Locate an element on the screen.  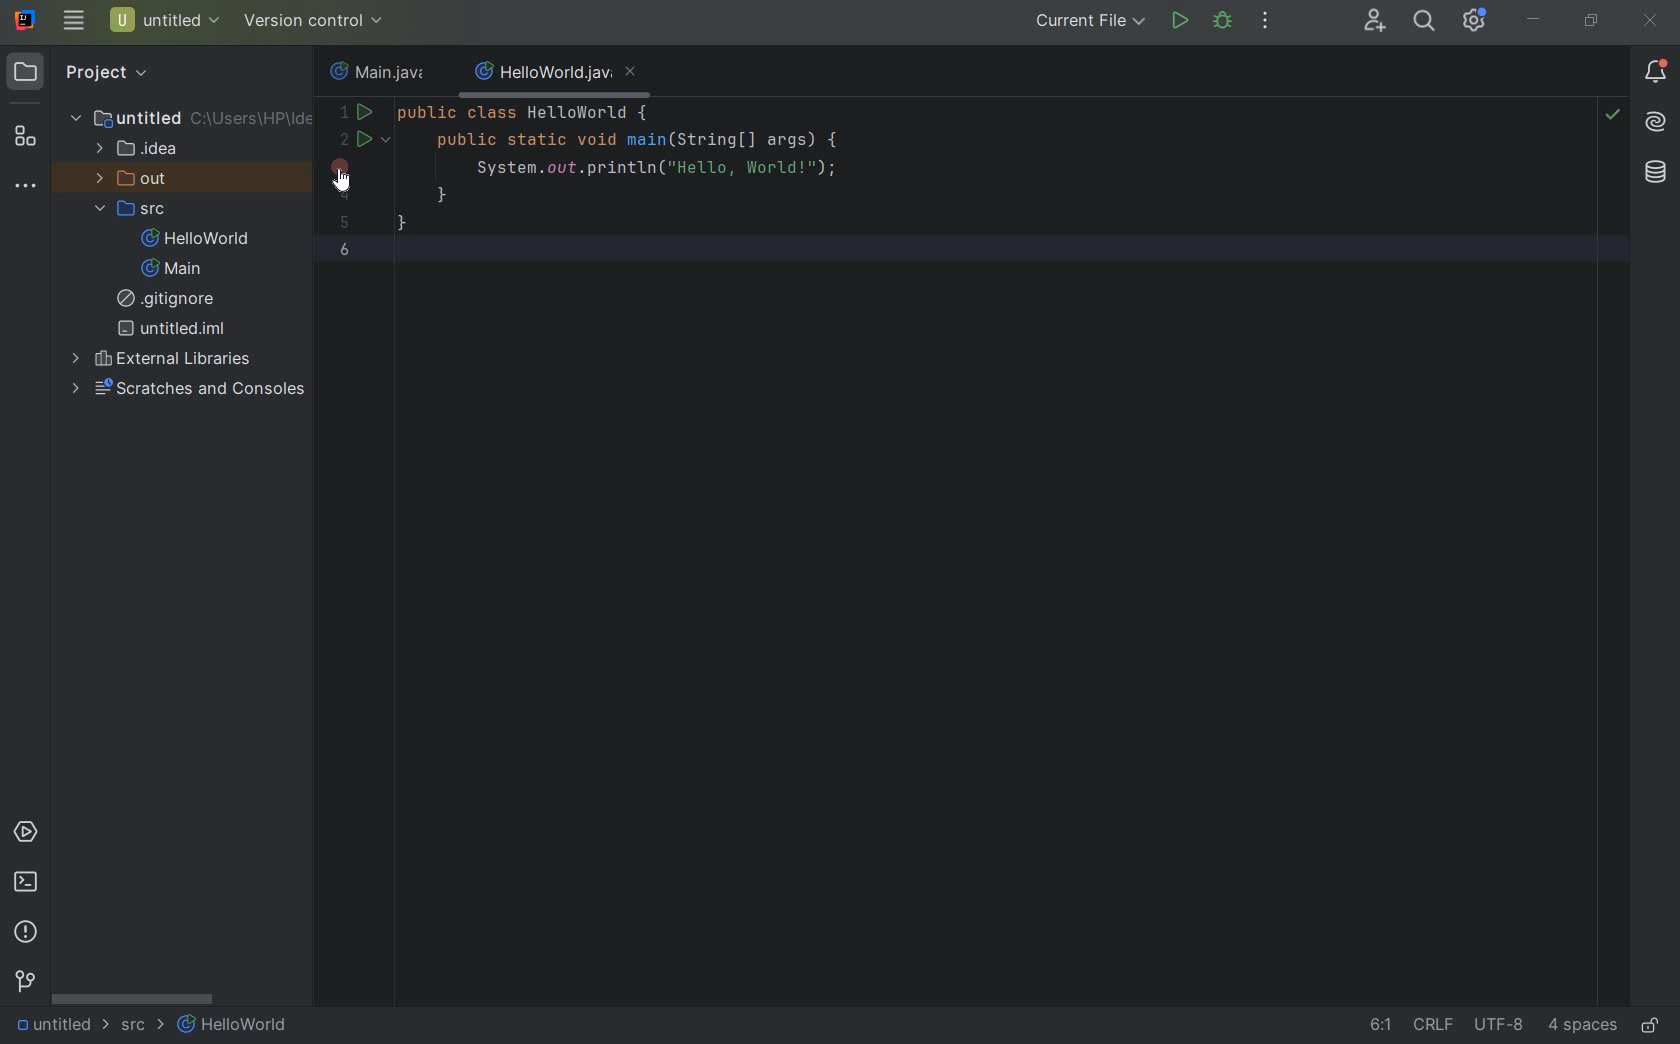
version control is located at coordinates (25, 984).